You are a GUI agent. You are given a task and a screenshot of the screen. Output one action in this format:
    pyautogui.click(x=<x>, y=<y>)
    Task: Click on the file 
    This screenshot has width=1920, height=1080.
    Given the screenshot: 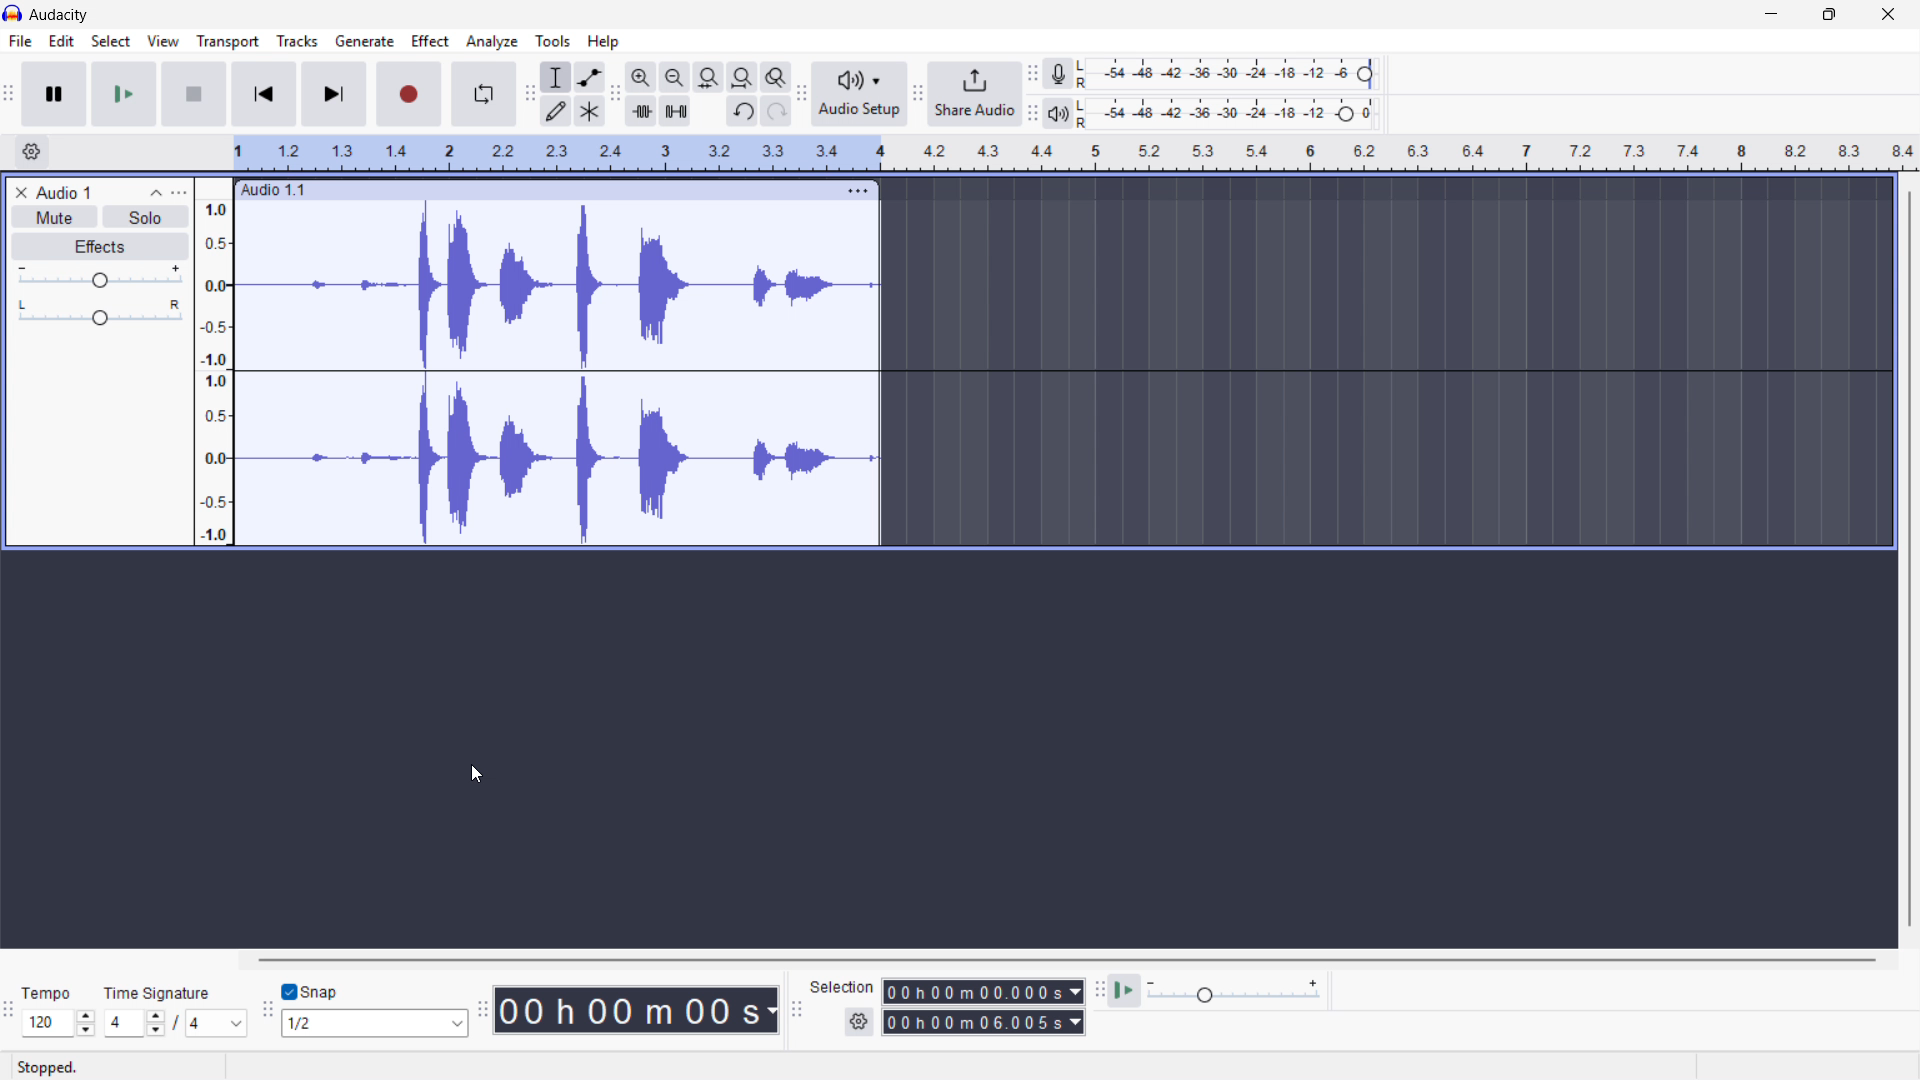 What is the action you would take?
    pyautogui.click(x=19, y=41)
    